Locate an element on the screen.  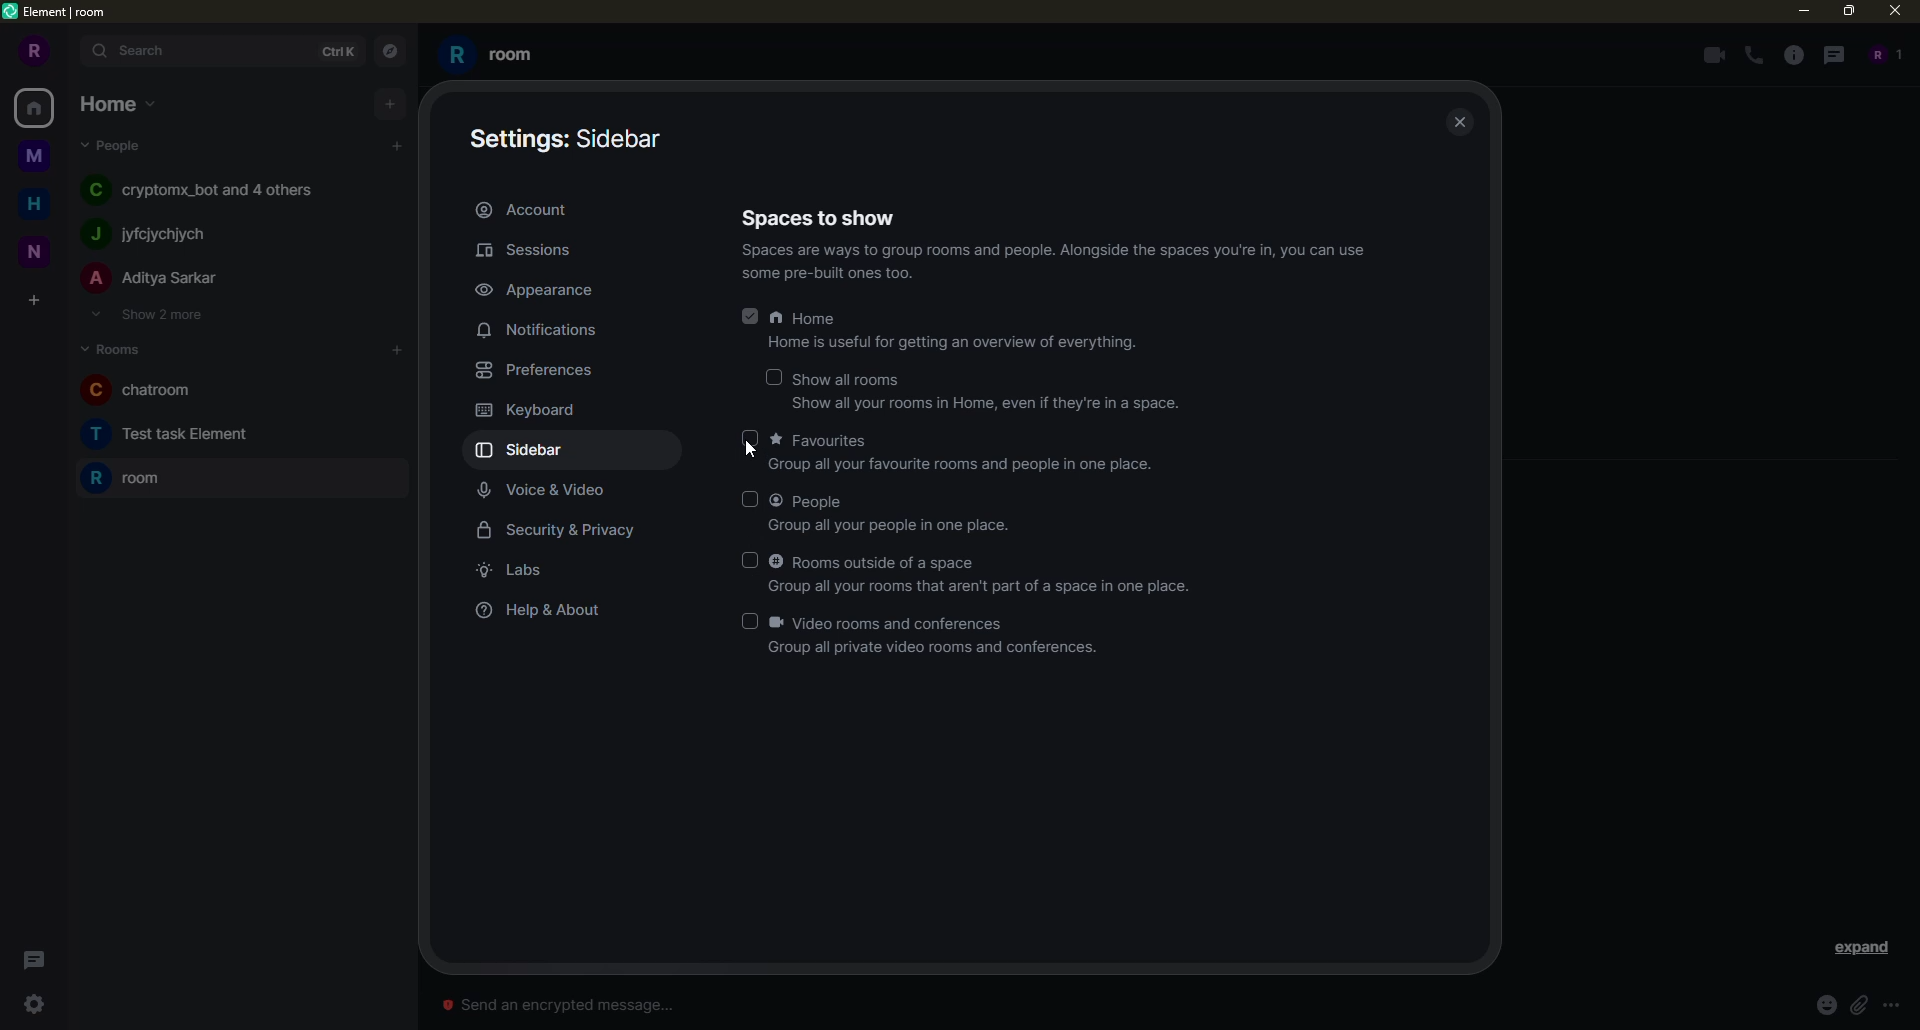
j~ lyiclyehlyeh is located at coordinates (190, 235).